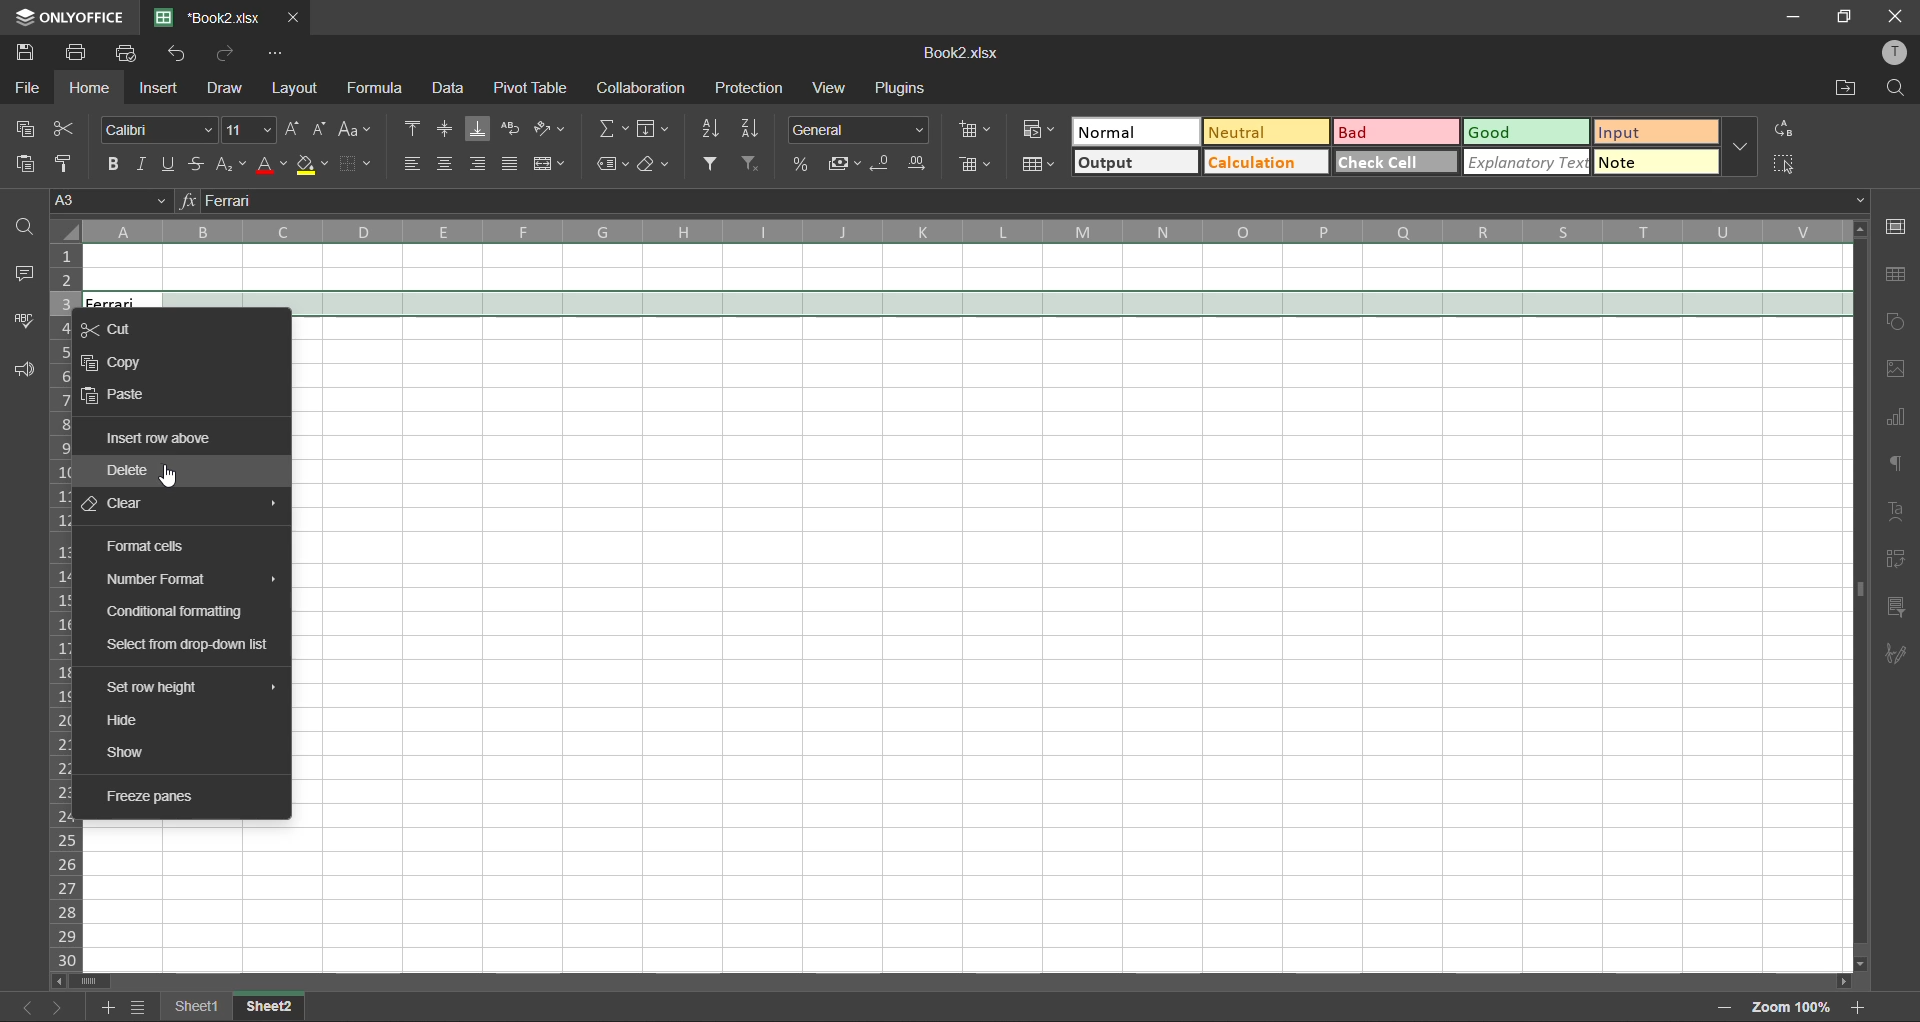 Image resolution: width=1920 pixels, height=1022 pixels. What do you see at coordinates (1898, 561) in the screenshot?
I see `pivot table` at bounding box center [1898, 561].